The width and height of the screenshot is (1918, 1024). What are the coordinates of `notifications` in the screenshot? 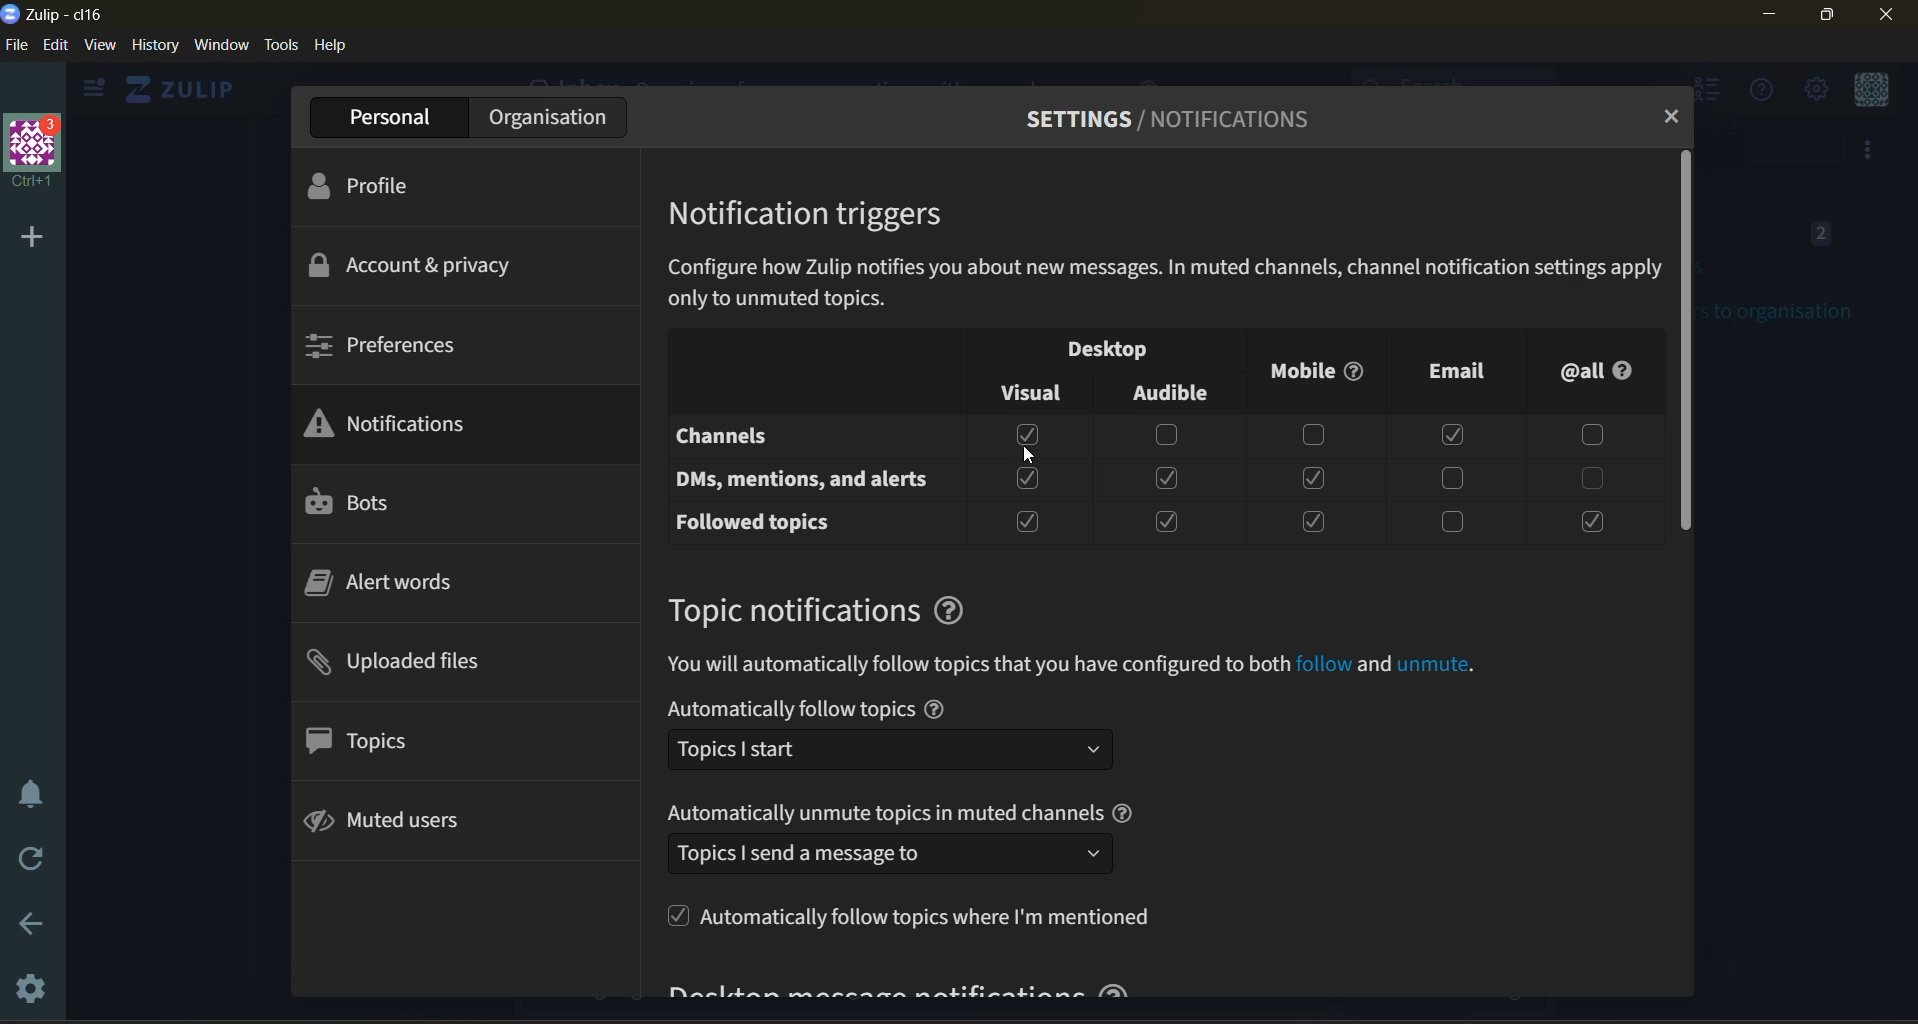 It's located at (403, 425).